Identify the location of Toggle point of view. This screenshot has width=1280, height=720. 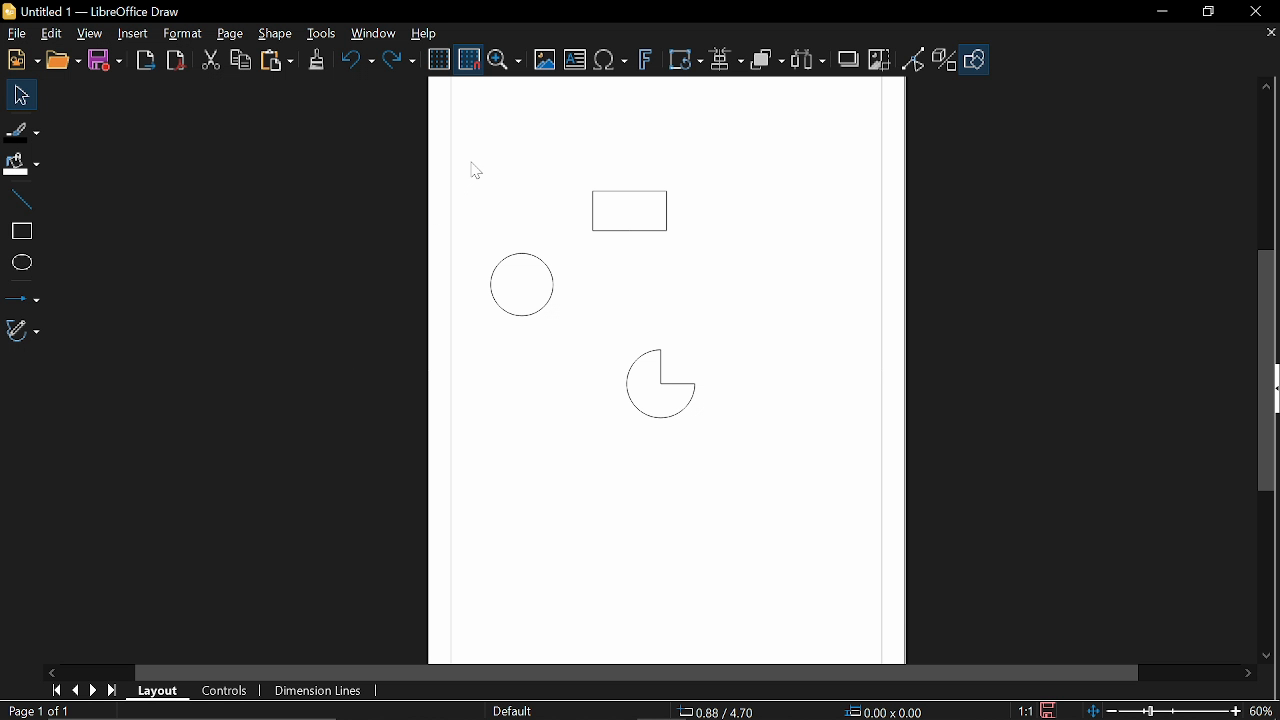
(913, 59).